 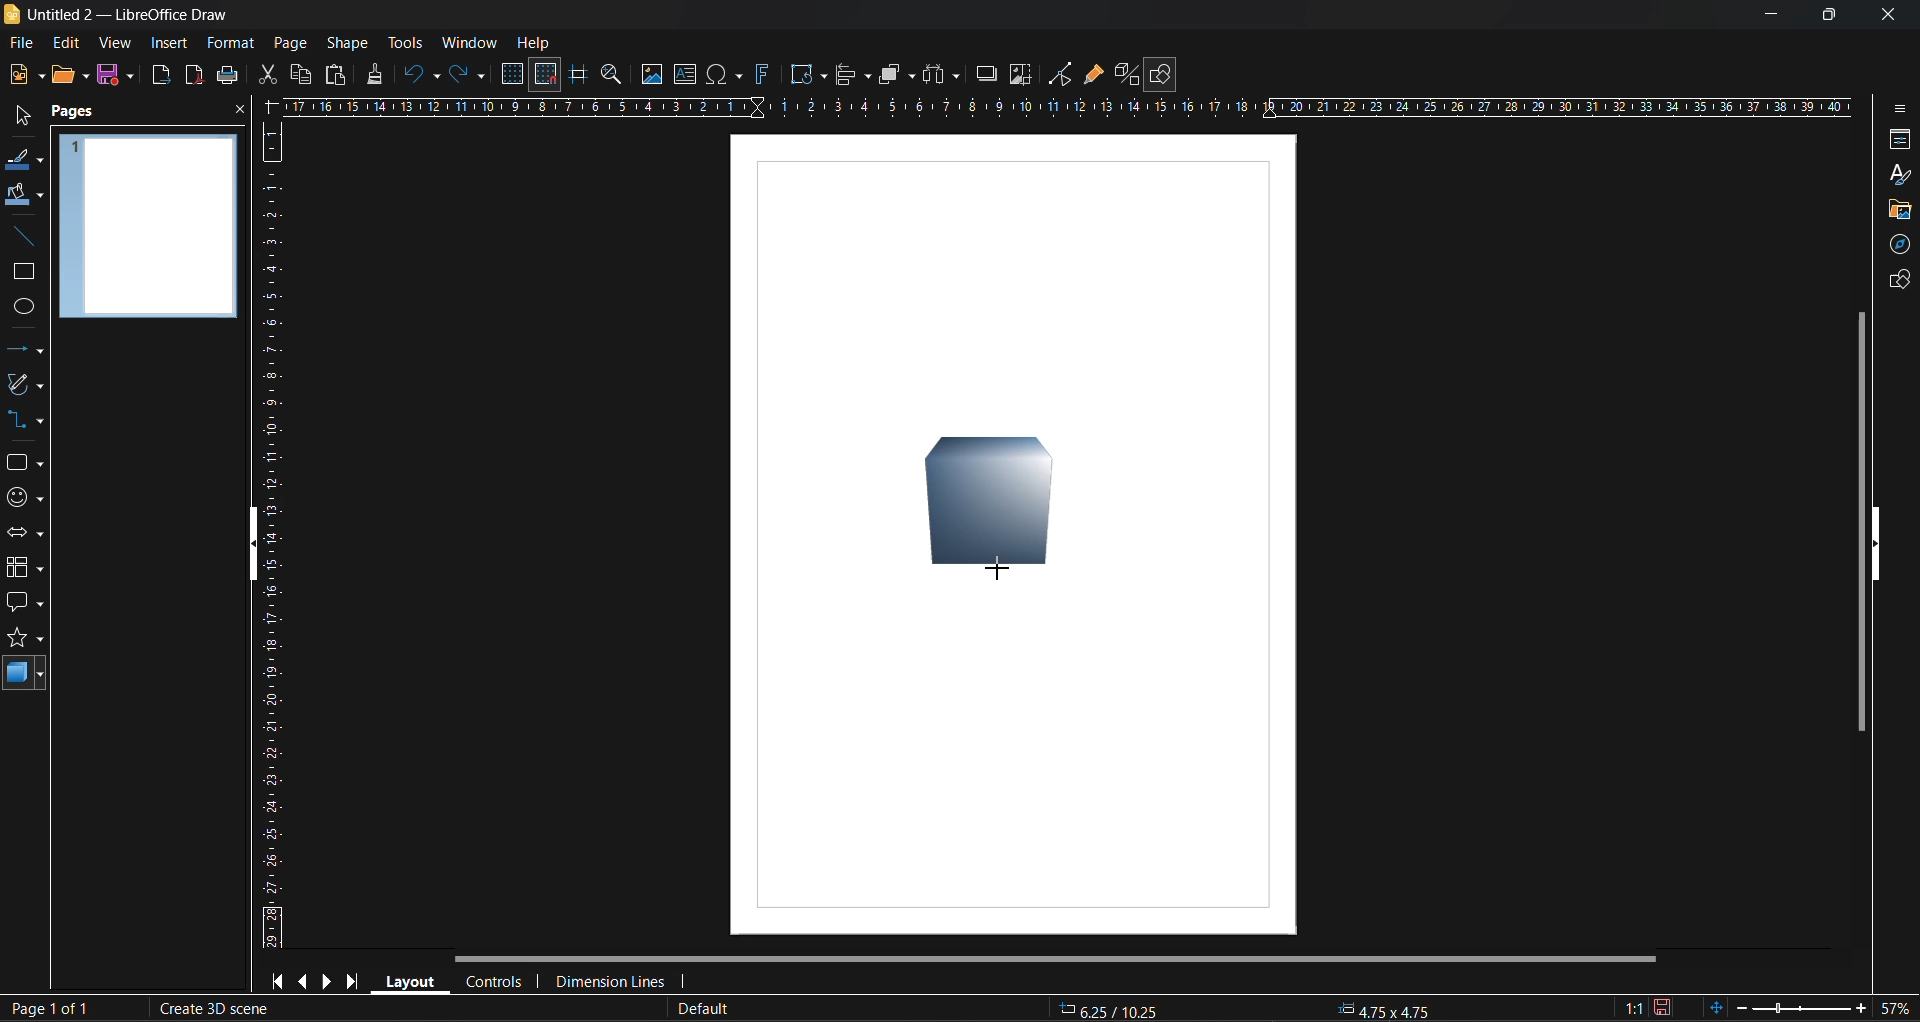 I want to click on shadow, so click(x=984, y=72).